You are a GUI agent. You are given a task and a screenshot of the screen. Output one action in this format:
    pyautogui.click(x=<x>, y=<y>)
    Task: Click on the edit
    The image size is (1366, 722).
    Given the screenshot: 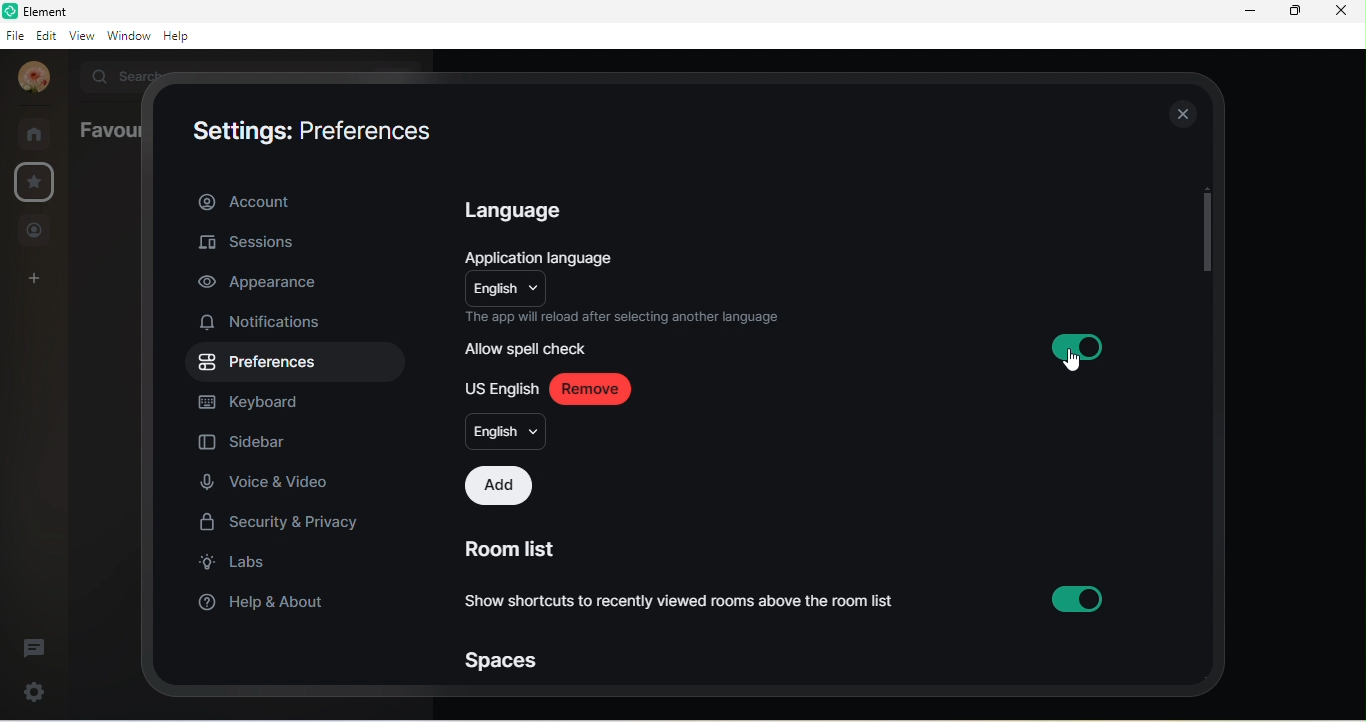 What is the action you would take?
    pyautogui.click(x=47, y=36)
    